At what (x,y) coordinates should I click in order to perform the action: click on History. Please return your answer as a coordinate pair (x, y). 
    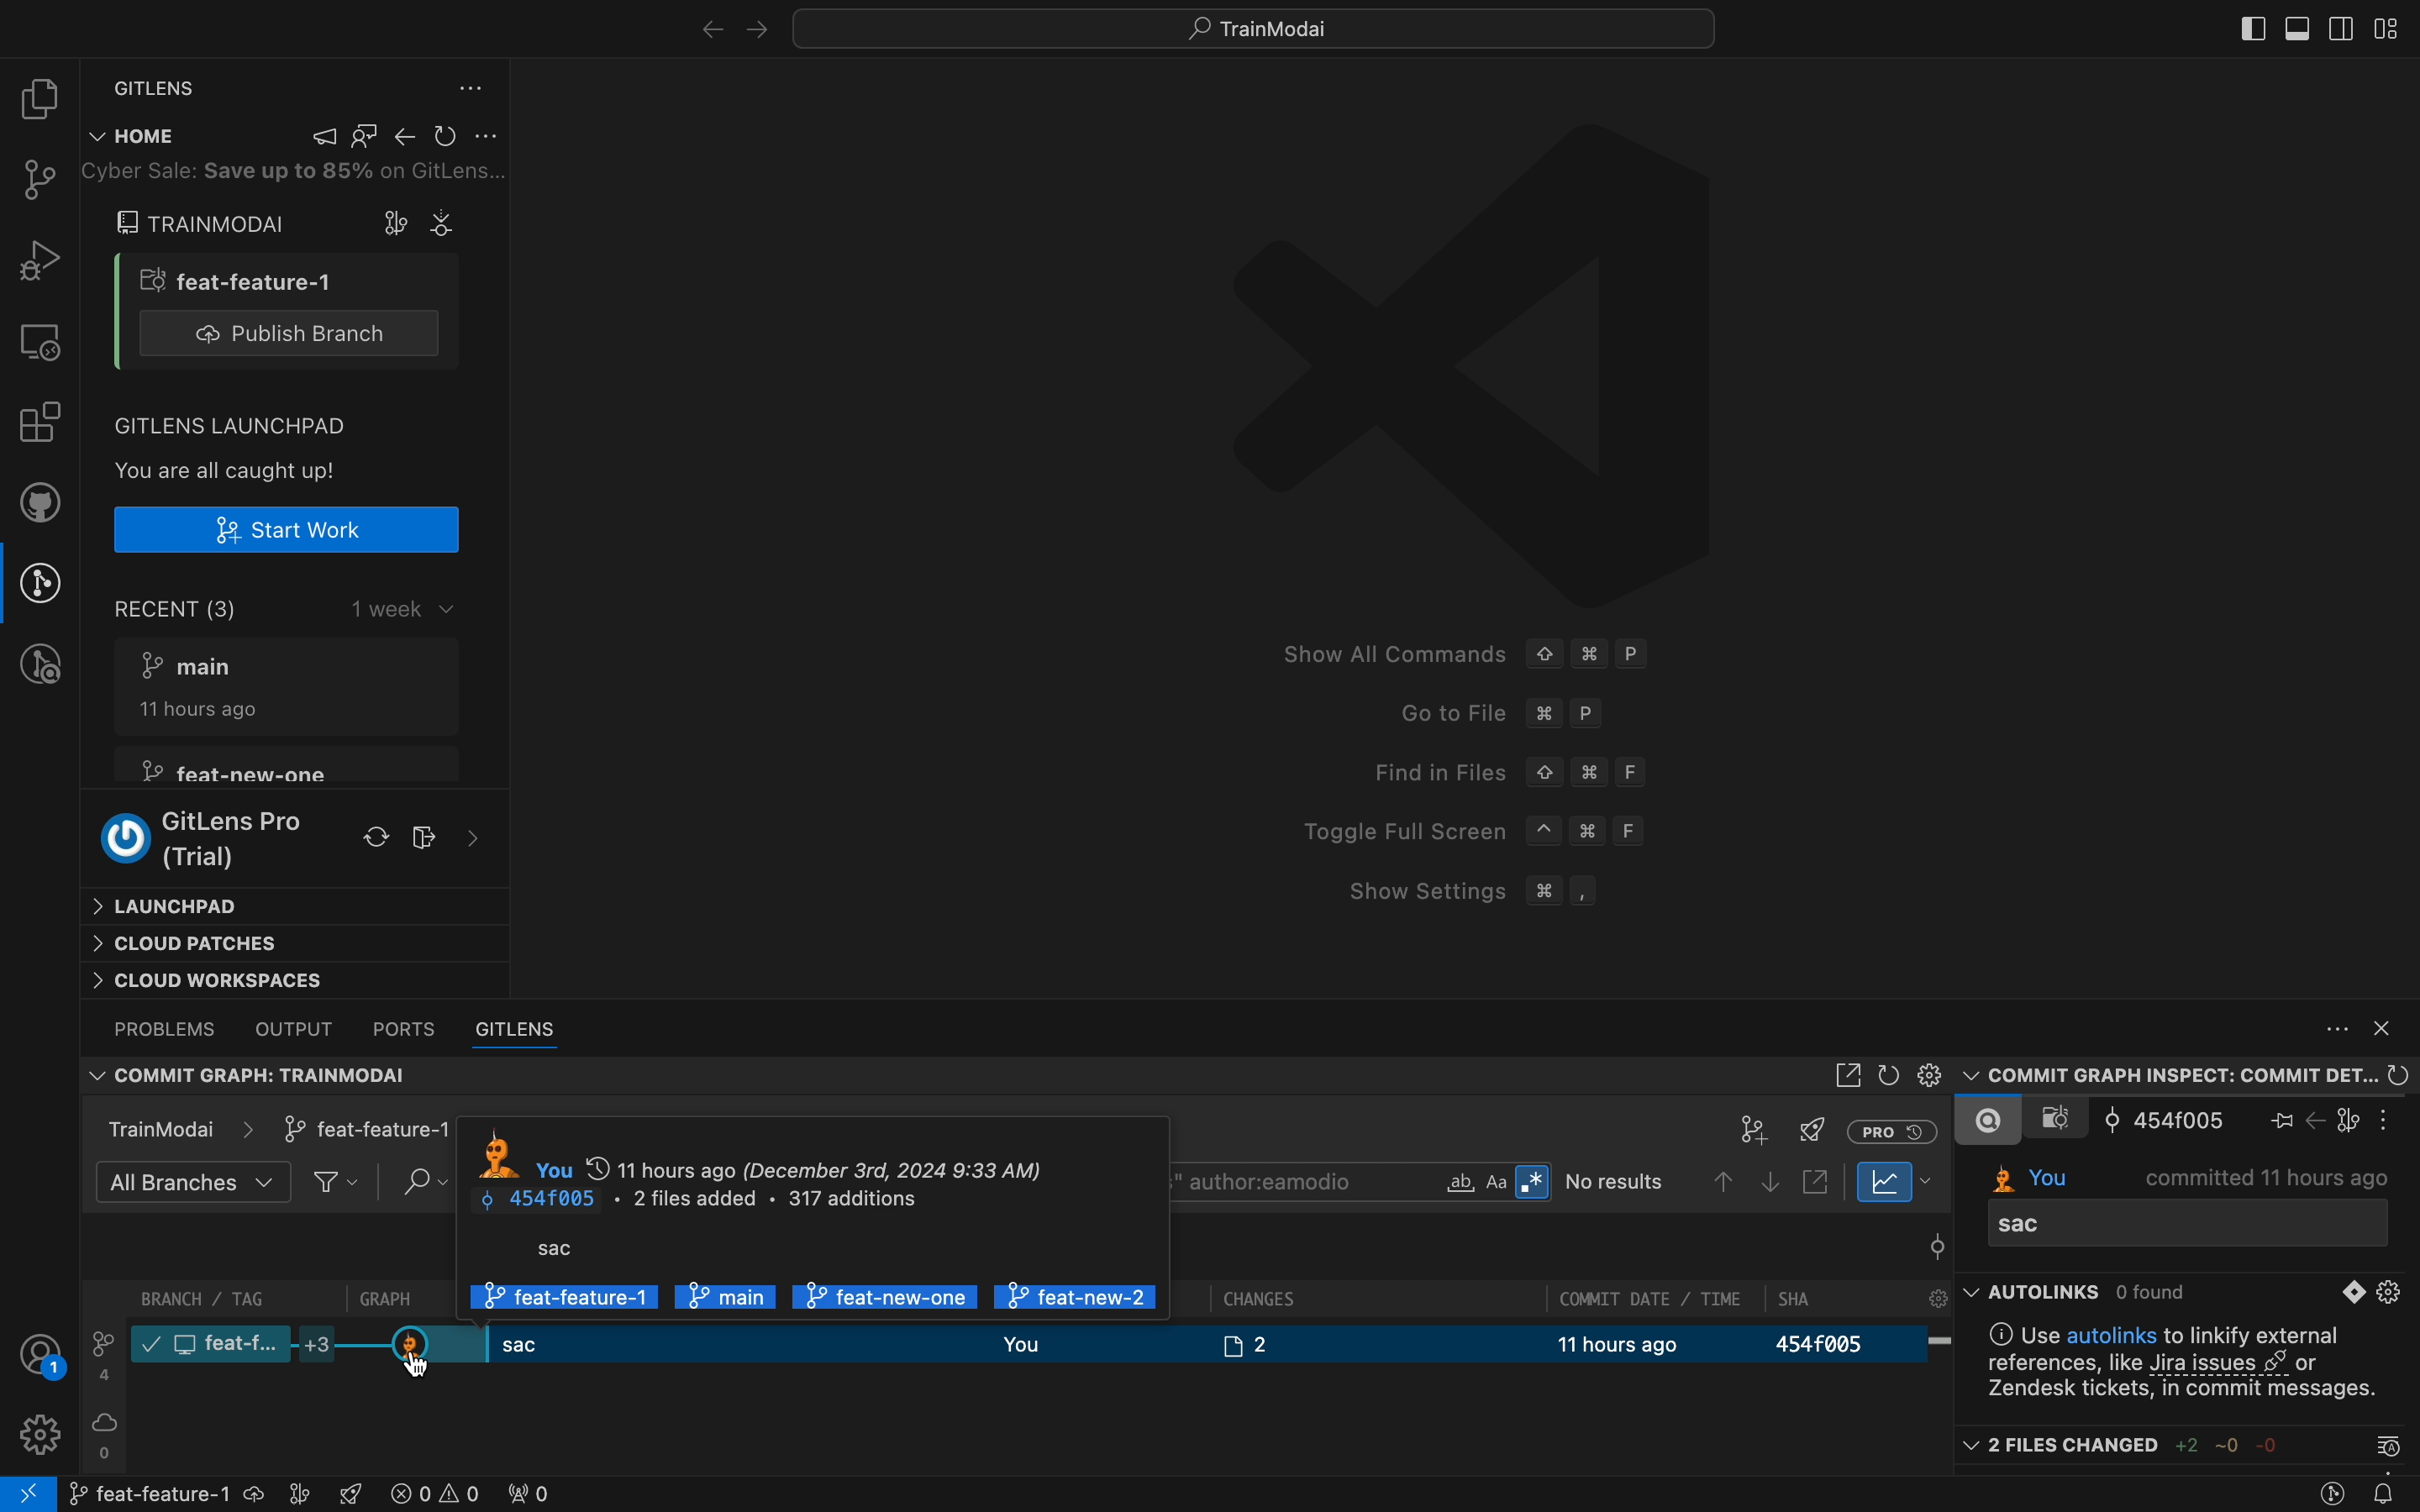
    Looking at the image, I should click on (1902, 1132).